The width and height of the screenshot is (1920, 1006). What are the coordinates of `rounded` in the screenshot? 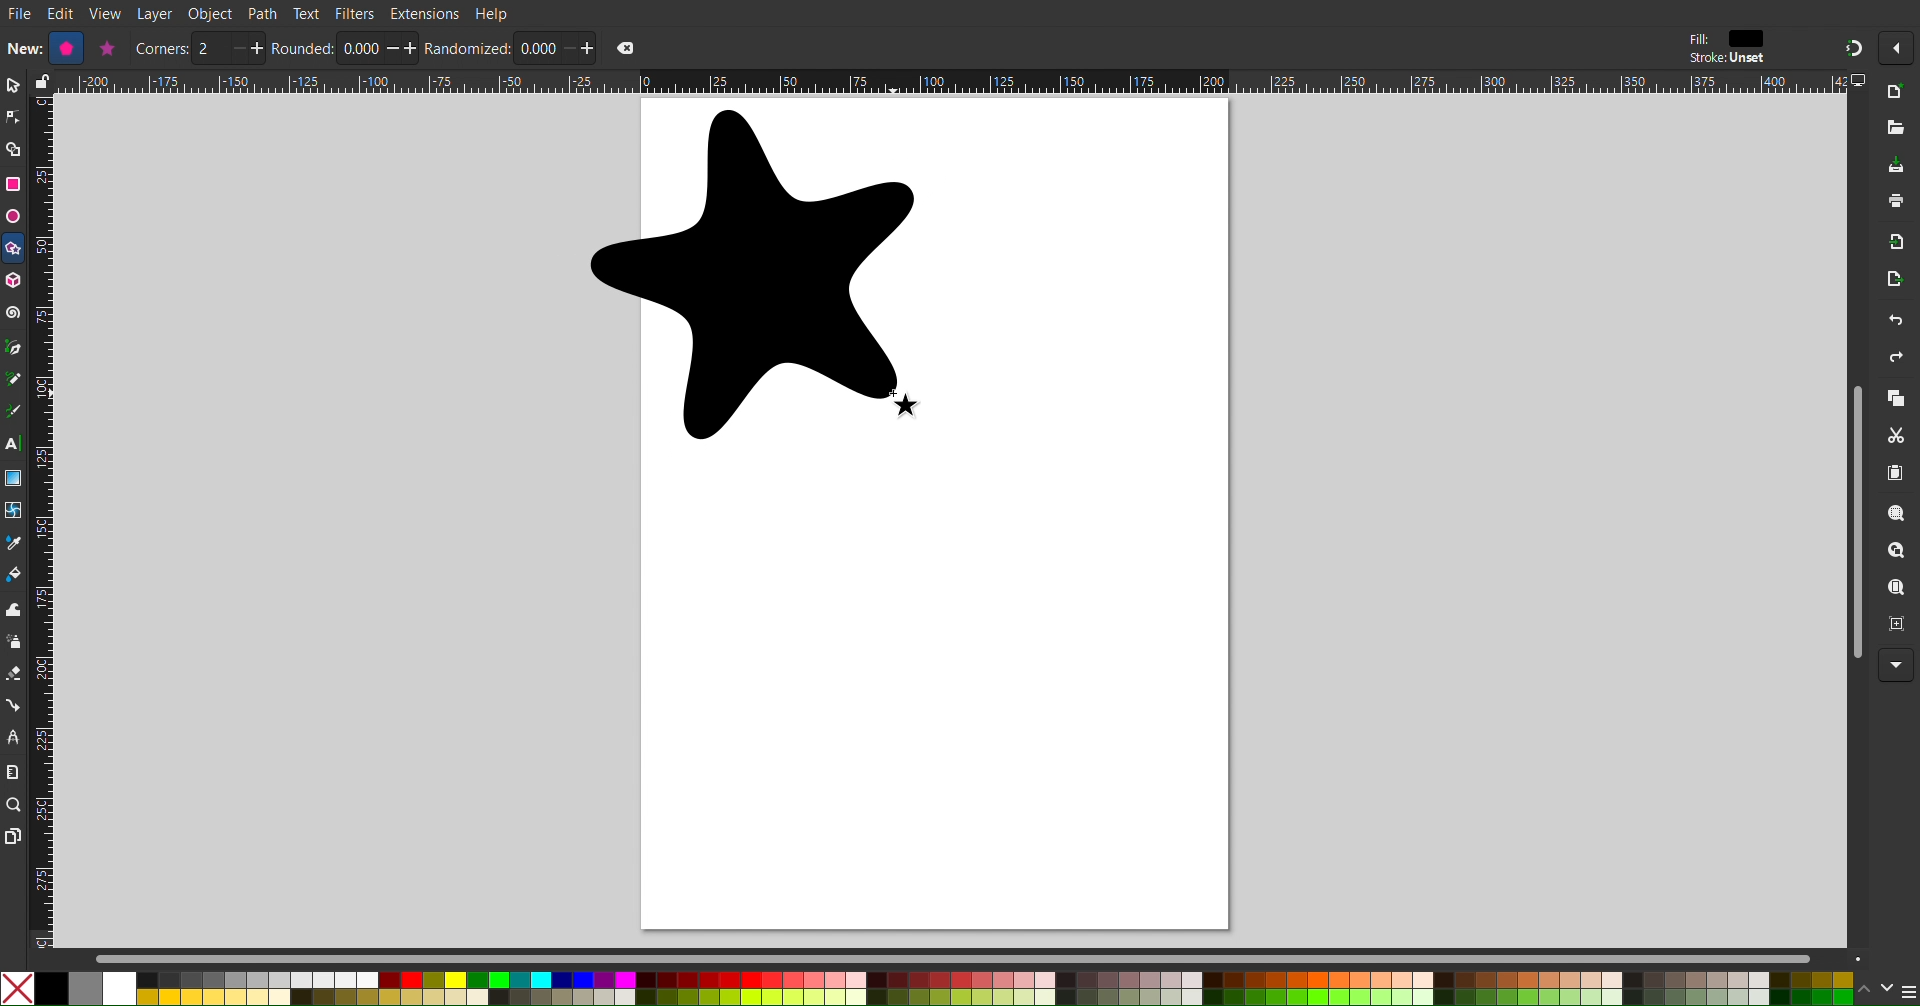 It's located at (303, 48).